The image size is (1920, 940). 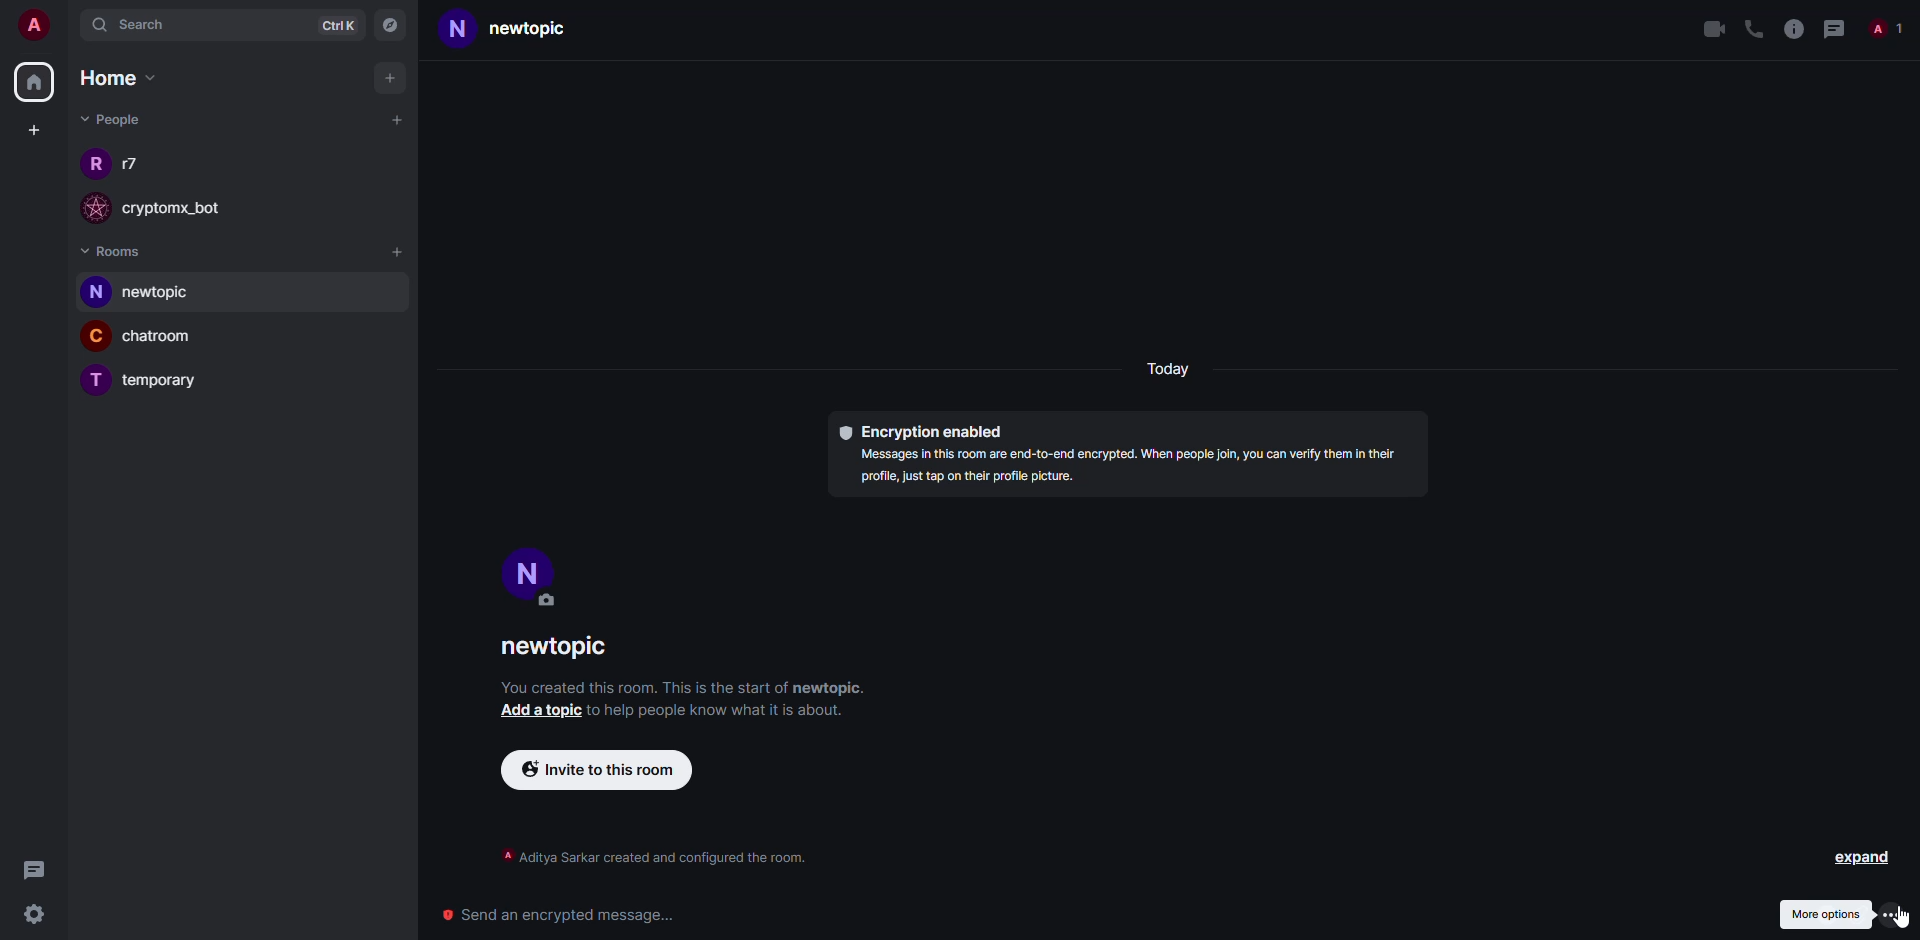 What do you see at coordinates (1893, 916) in the screenshot?
I see `more options` at bounding box center [1893, 916].